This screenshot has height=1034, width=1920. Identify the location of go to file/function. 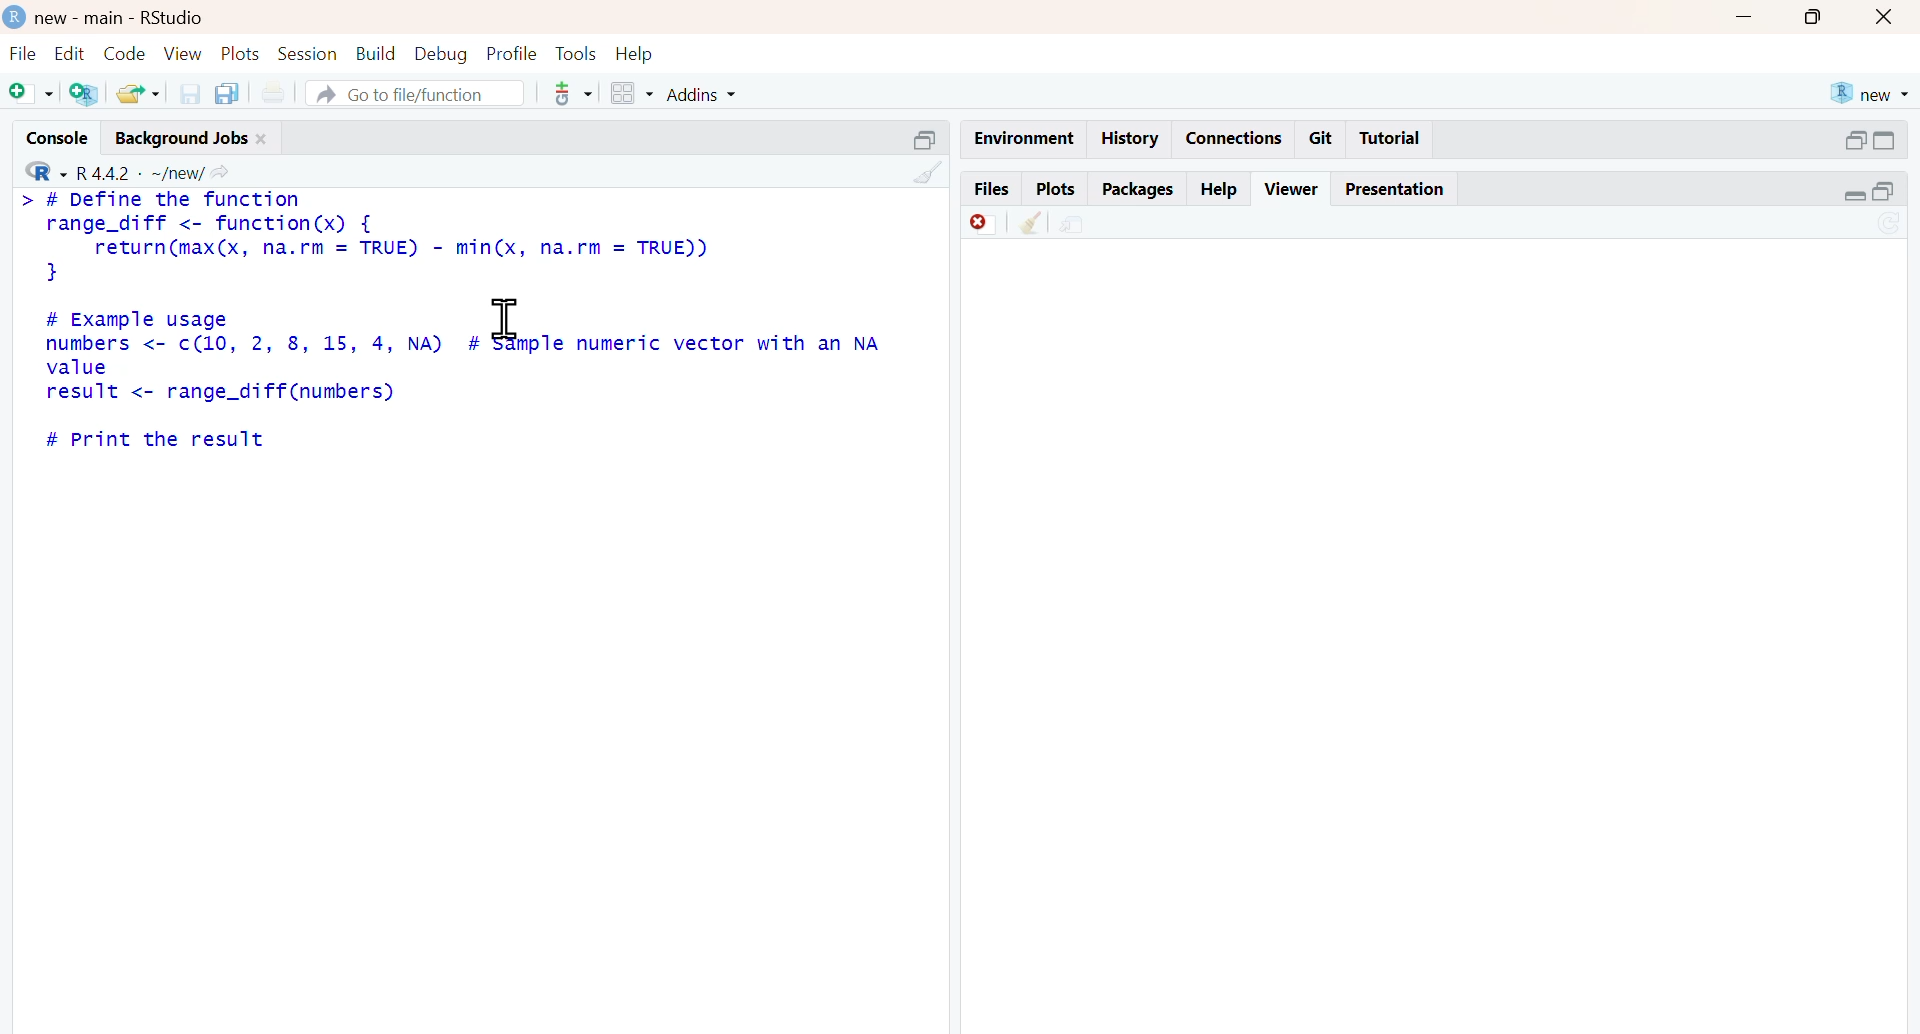
(416, 95).